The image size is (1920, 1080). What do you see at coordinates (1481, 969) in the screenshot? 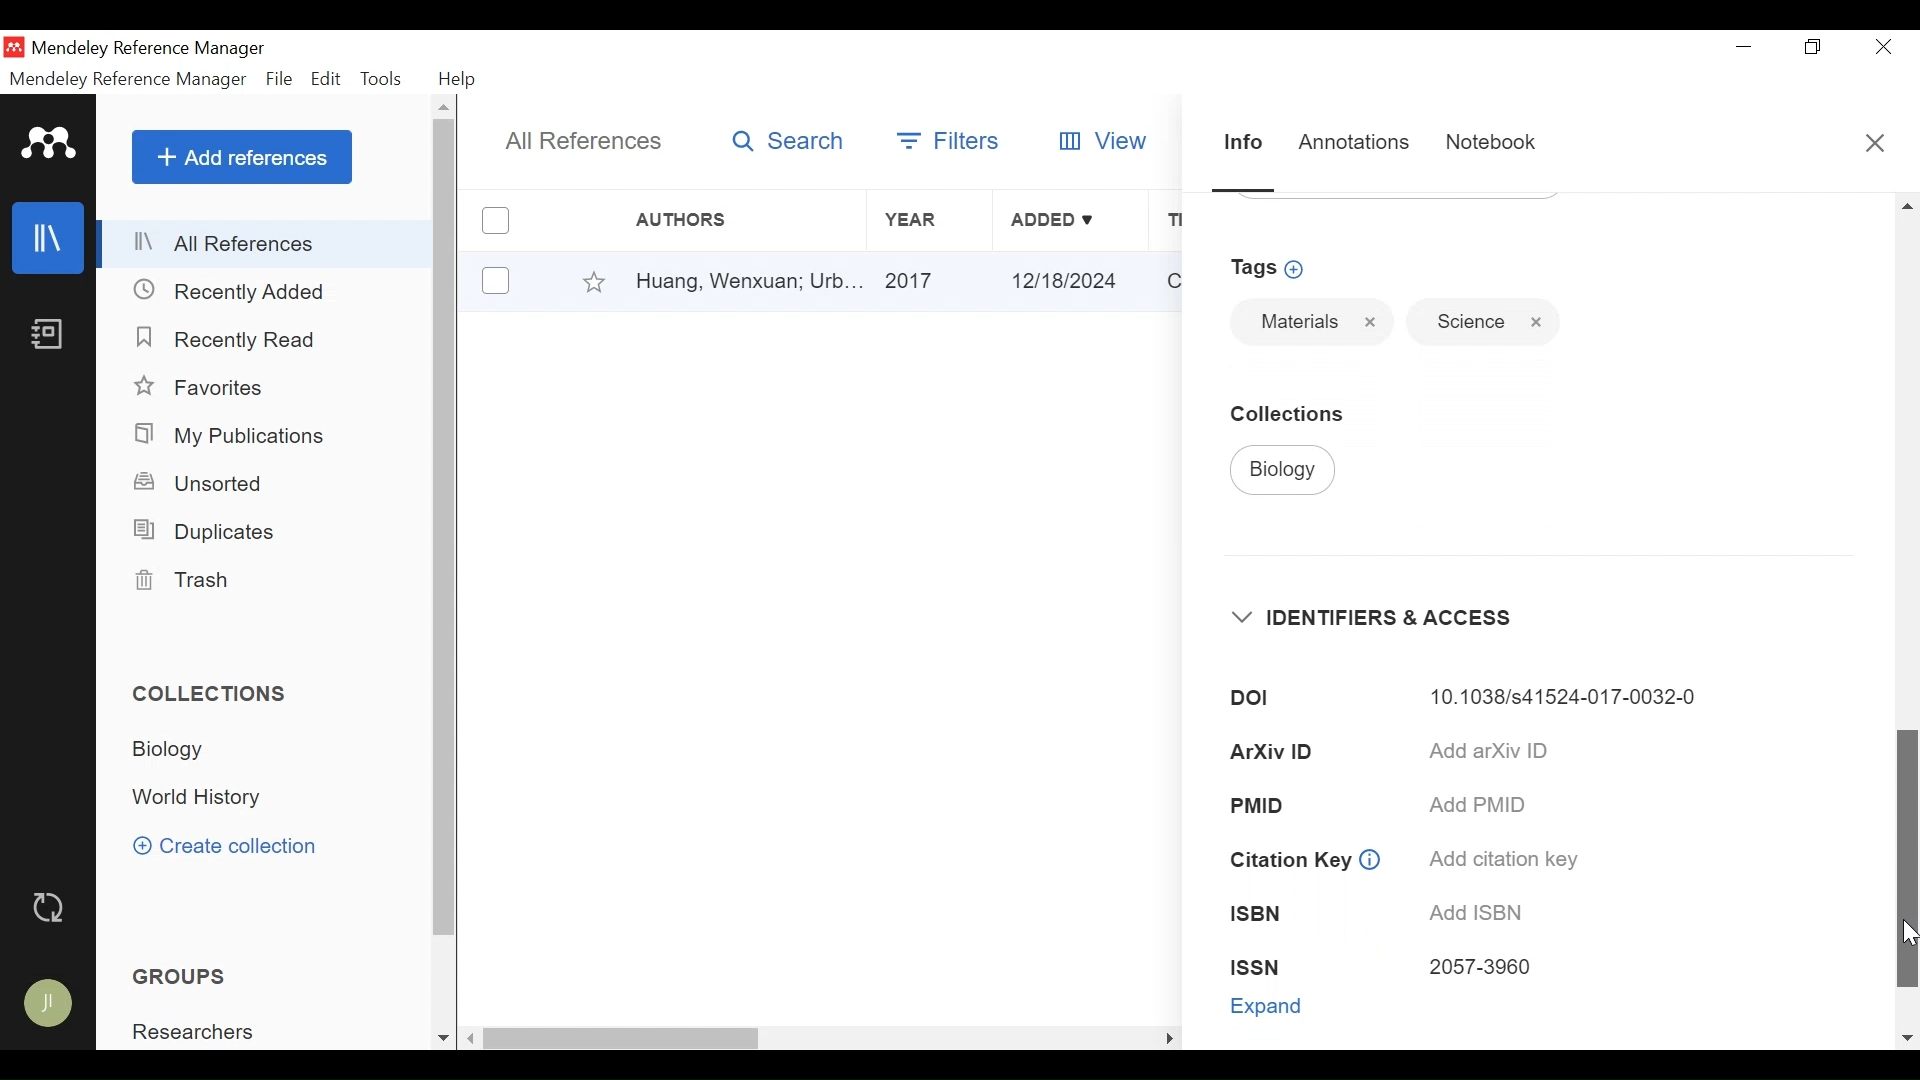
I see `2057-3960` at bounding box center [1481, 969].